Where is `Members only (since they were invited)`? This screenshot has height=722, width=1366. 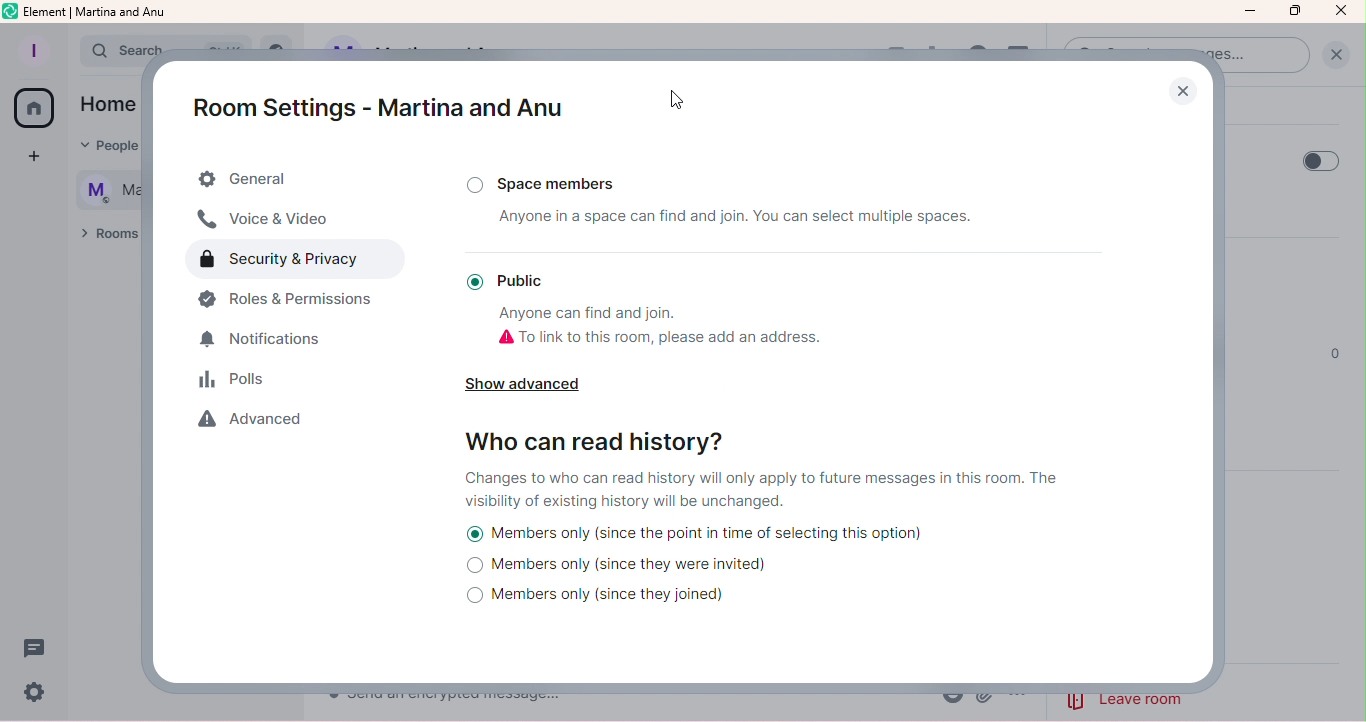 Members only (since they were invited) is located at coordinates (625, 563).